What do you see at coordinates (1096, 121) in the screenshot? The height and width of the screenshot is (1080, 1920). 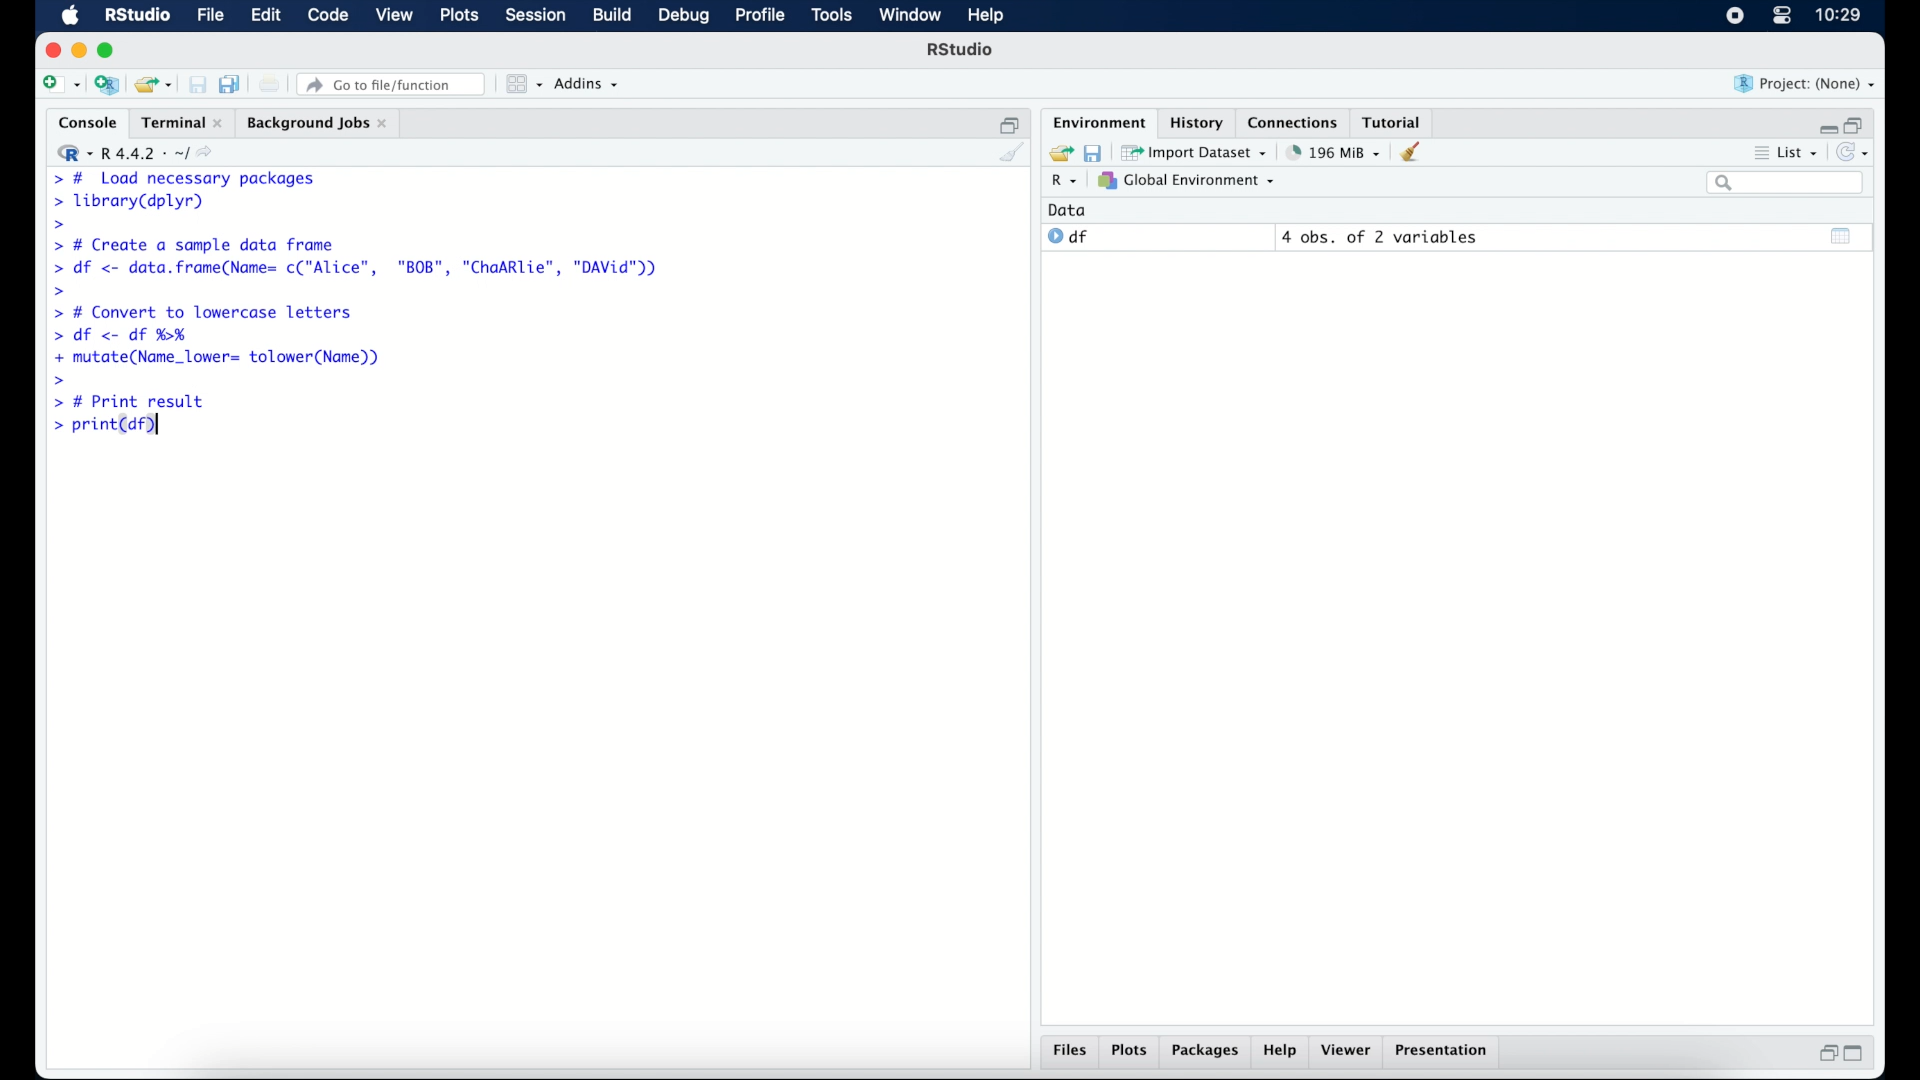 I see `environment` at bounding box center [1096, 121].